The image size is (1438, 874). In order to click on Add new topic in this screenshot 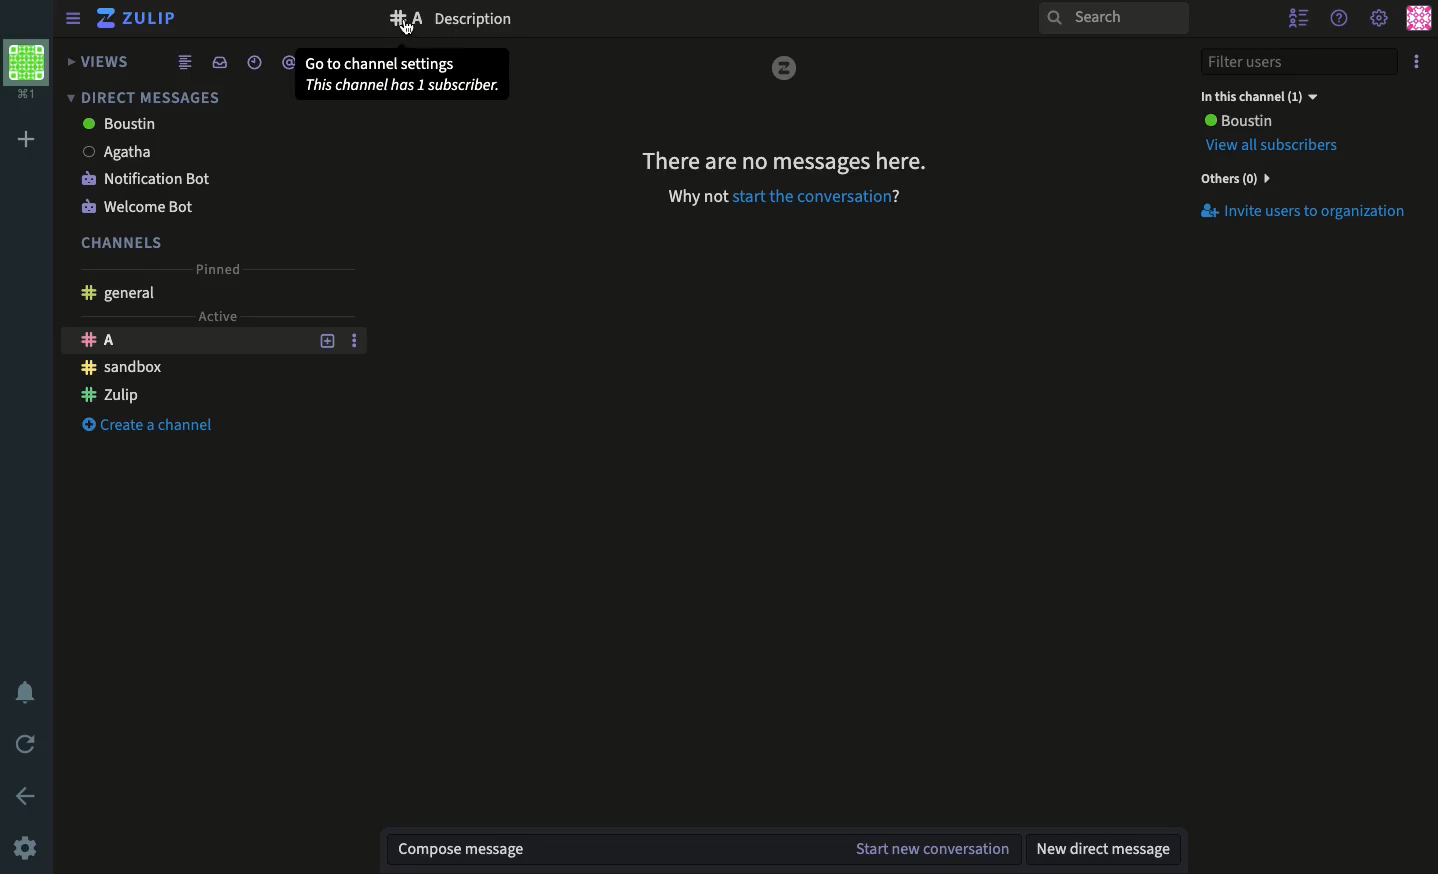, I will do `click(326, 341)`.